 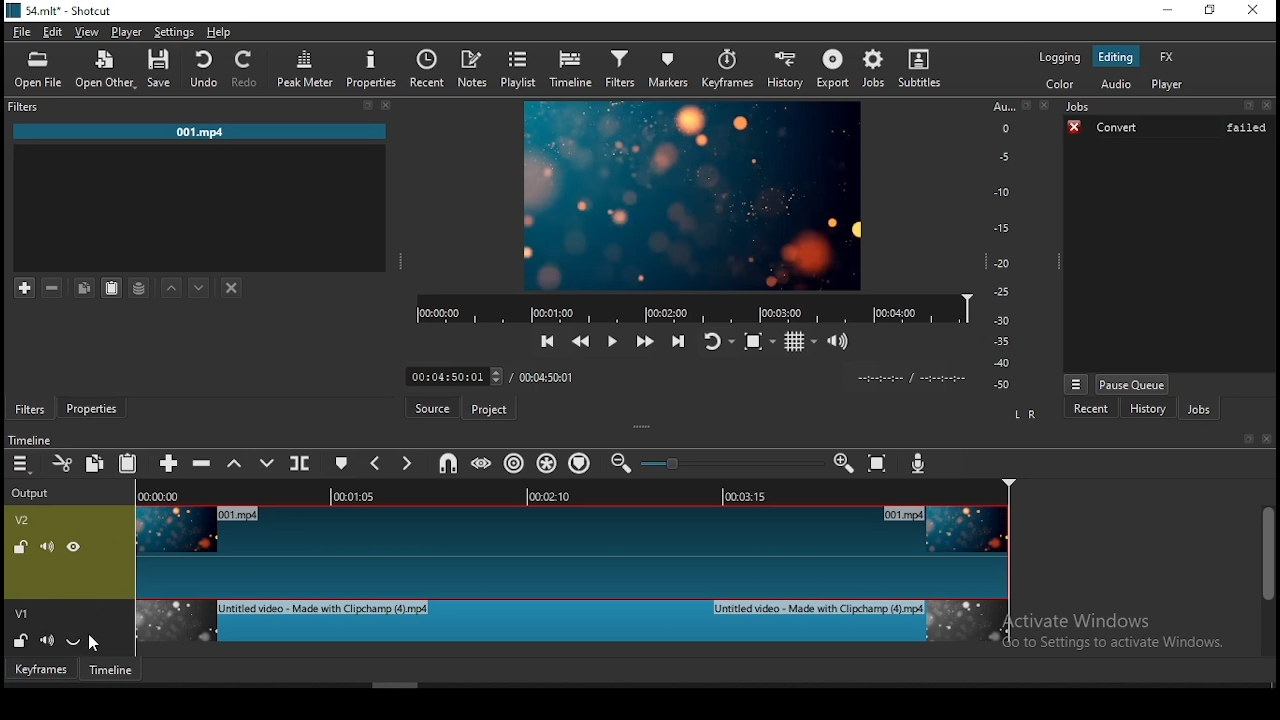 What do you see at coordinates (451, 377) in the screenshot?
I see `edit time` at bounding box center [451, 377].